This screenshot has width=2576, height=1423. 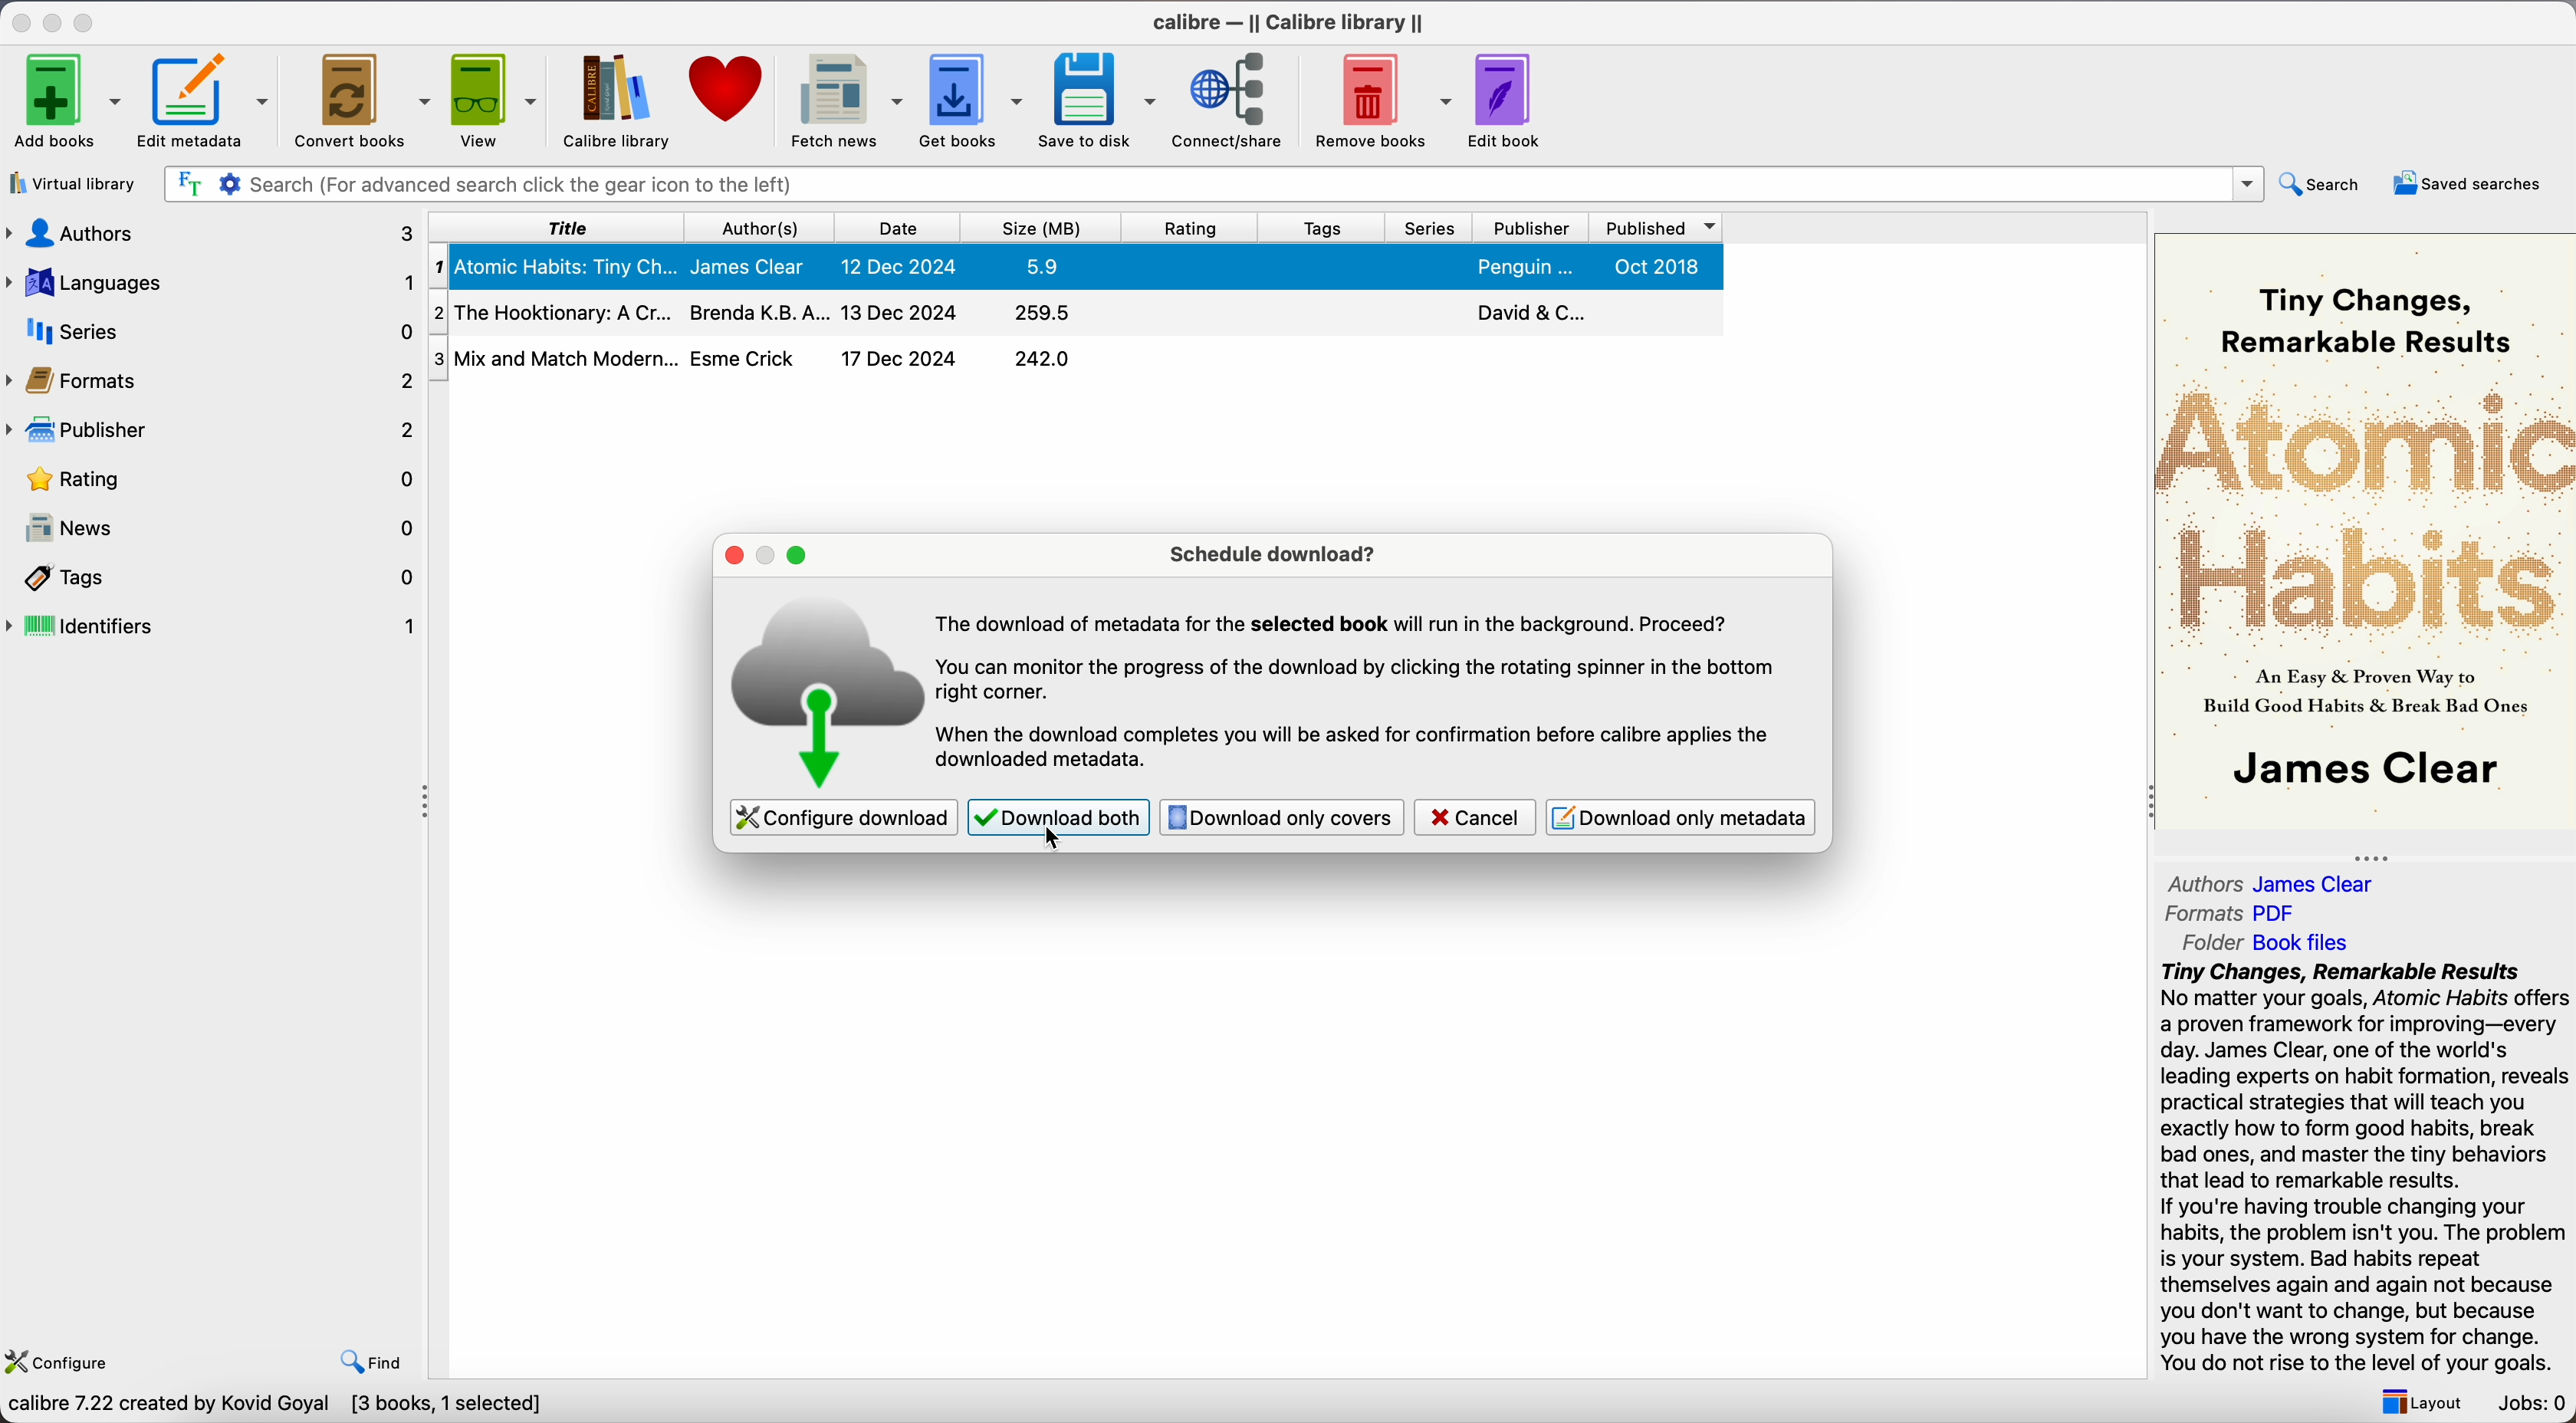 I want to click on publisher, so click(x=209, y=431).